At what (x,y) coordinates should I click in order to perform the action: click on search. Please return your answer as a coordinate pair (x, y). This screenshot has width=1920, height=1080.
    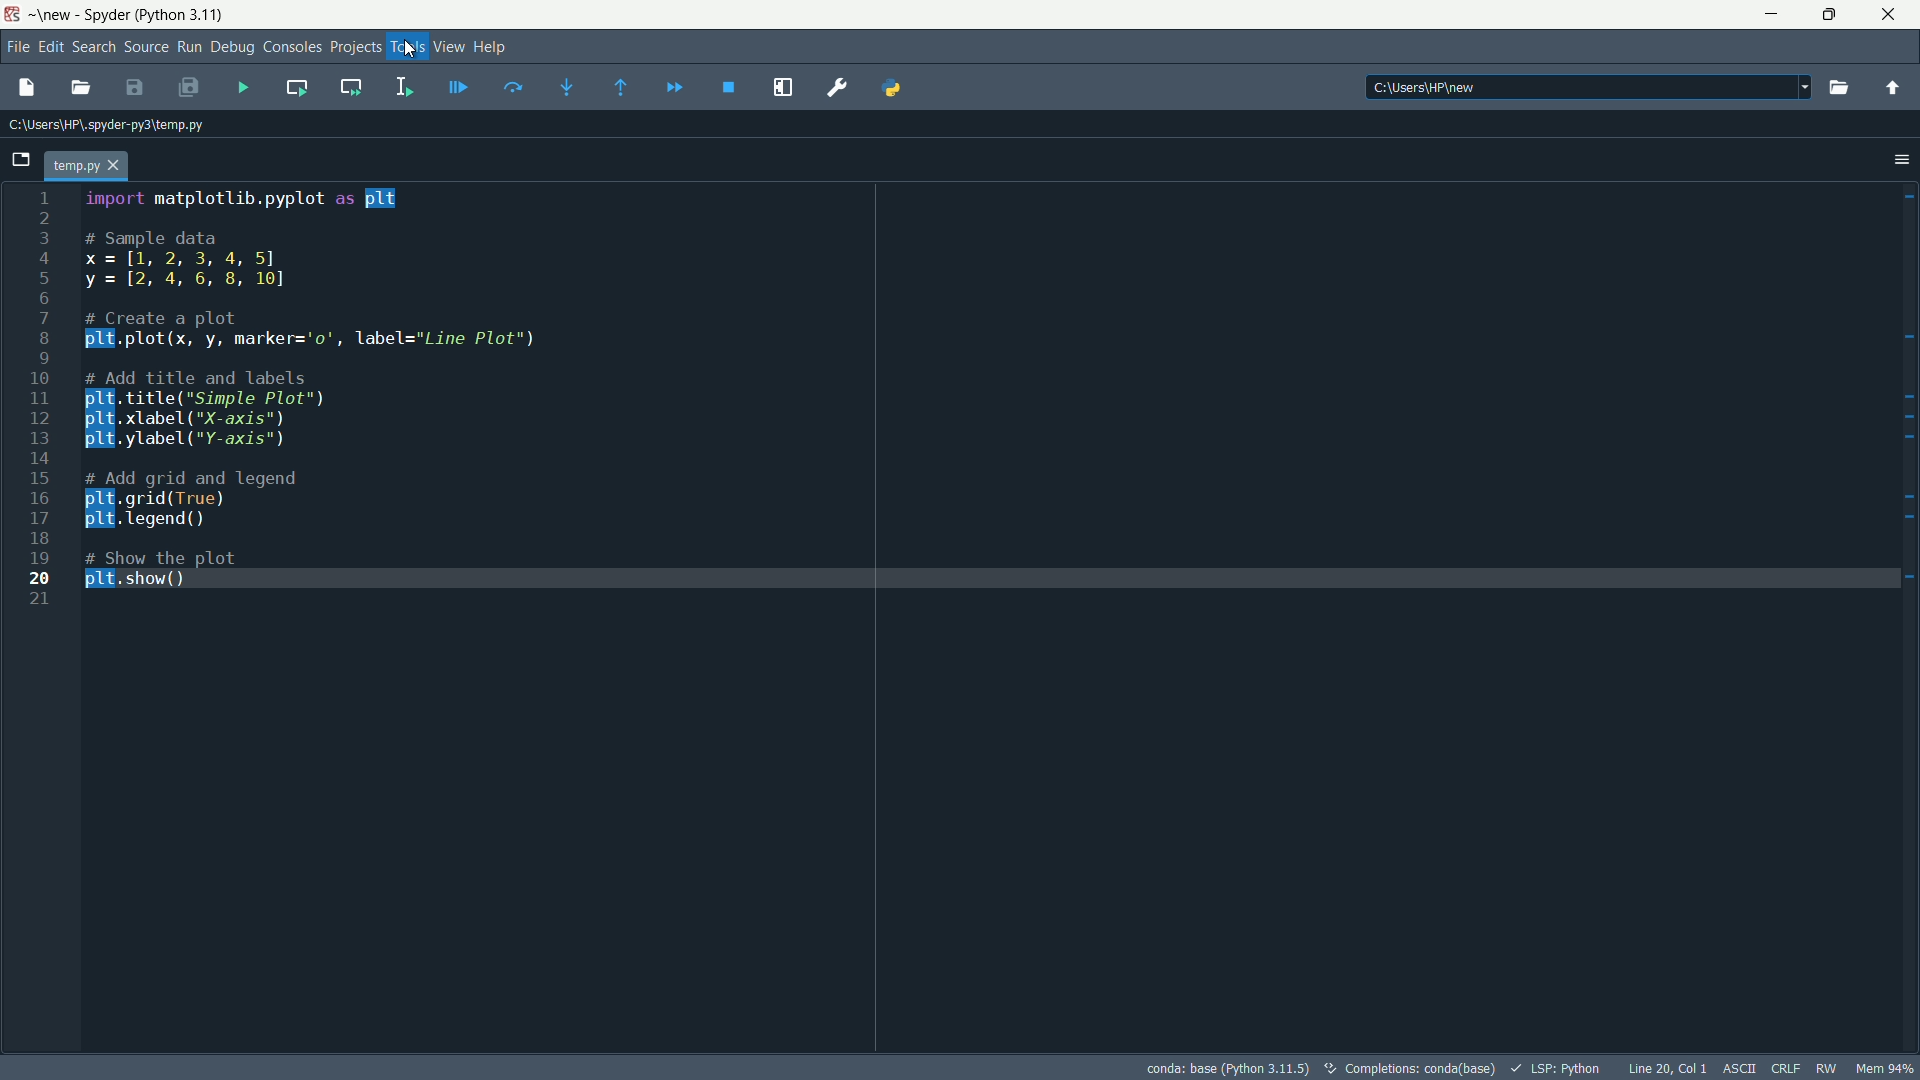
    Looking at the image, I should click on (95, 44).